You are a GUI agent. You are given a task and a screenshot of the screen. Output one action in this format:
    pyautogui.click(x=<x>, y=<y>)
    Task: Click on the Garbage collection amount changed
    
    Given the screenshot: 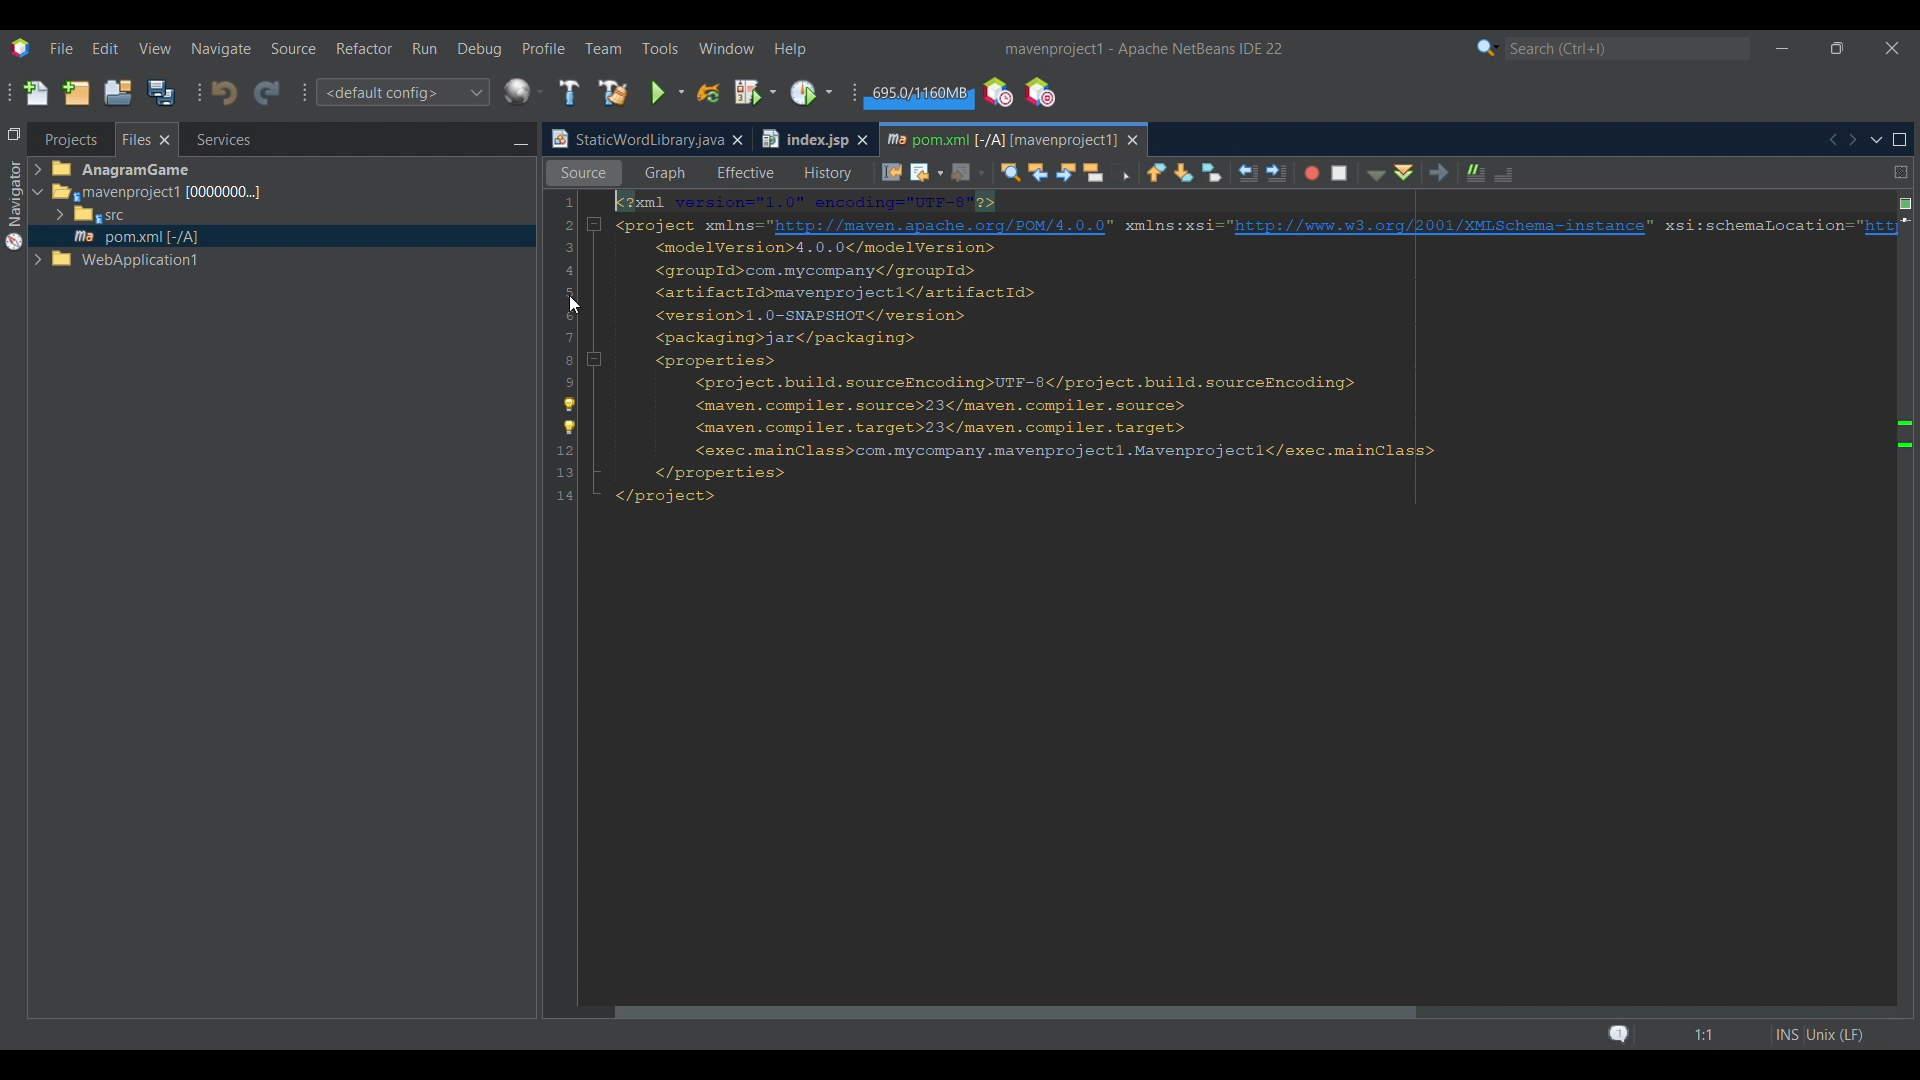 What is the action you would take?
    pyautogui.click(x=916, y=96)
    